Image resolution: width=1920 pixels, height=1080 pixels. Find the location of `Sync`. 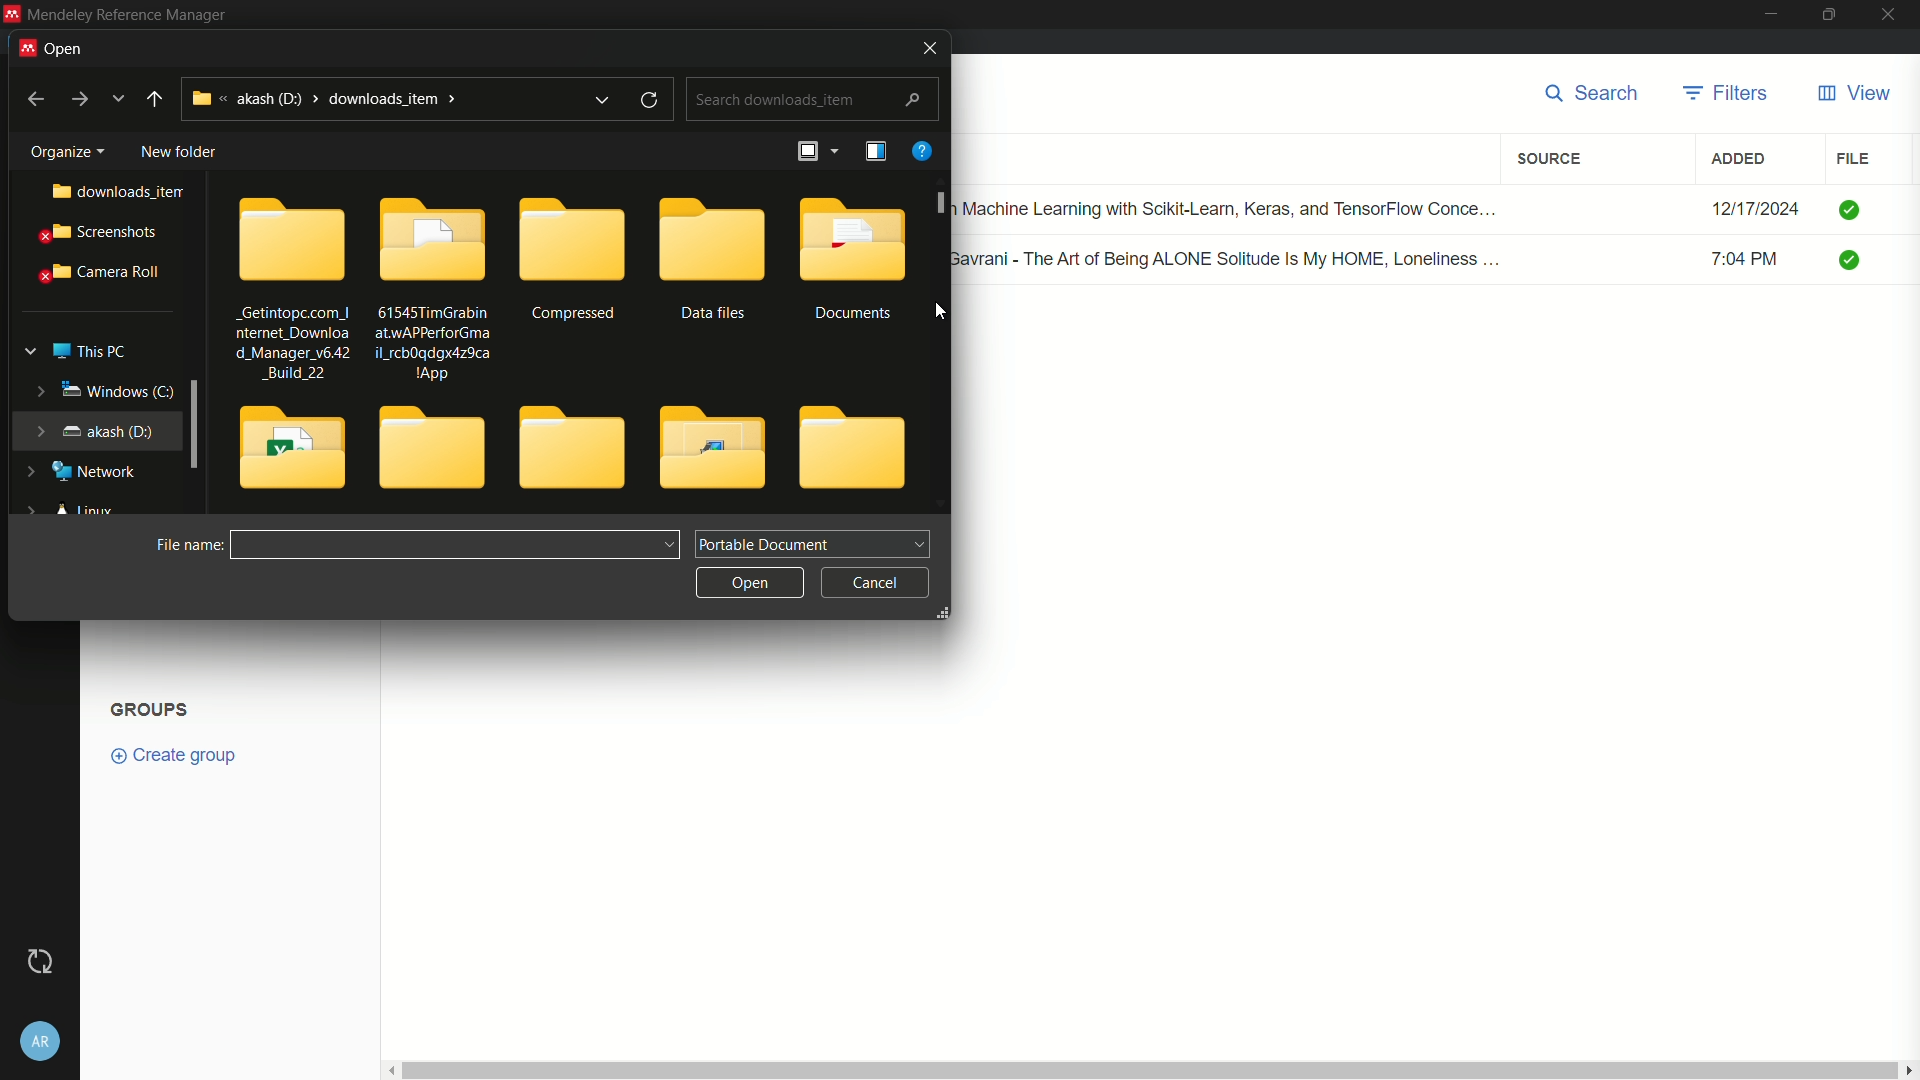

Sync is located at coordinates (40, 961).